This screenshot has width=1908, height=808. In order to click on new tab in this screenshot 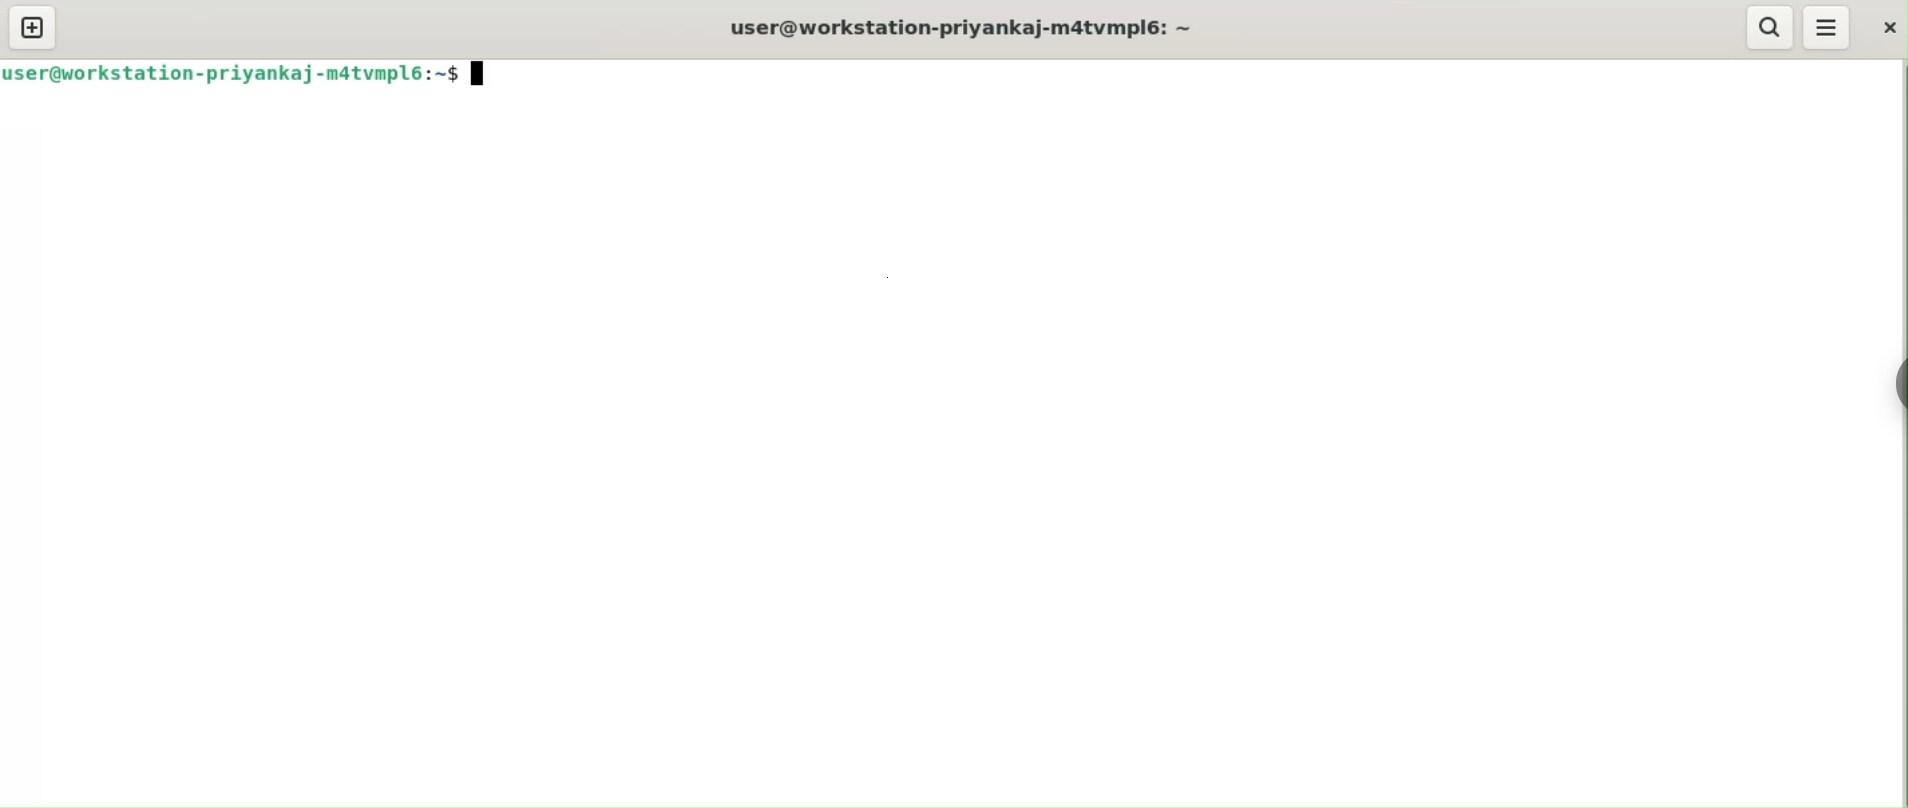, I will do `click(32, 28)`.